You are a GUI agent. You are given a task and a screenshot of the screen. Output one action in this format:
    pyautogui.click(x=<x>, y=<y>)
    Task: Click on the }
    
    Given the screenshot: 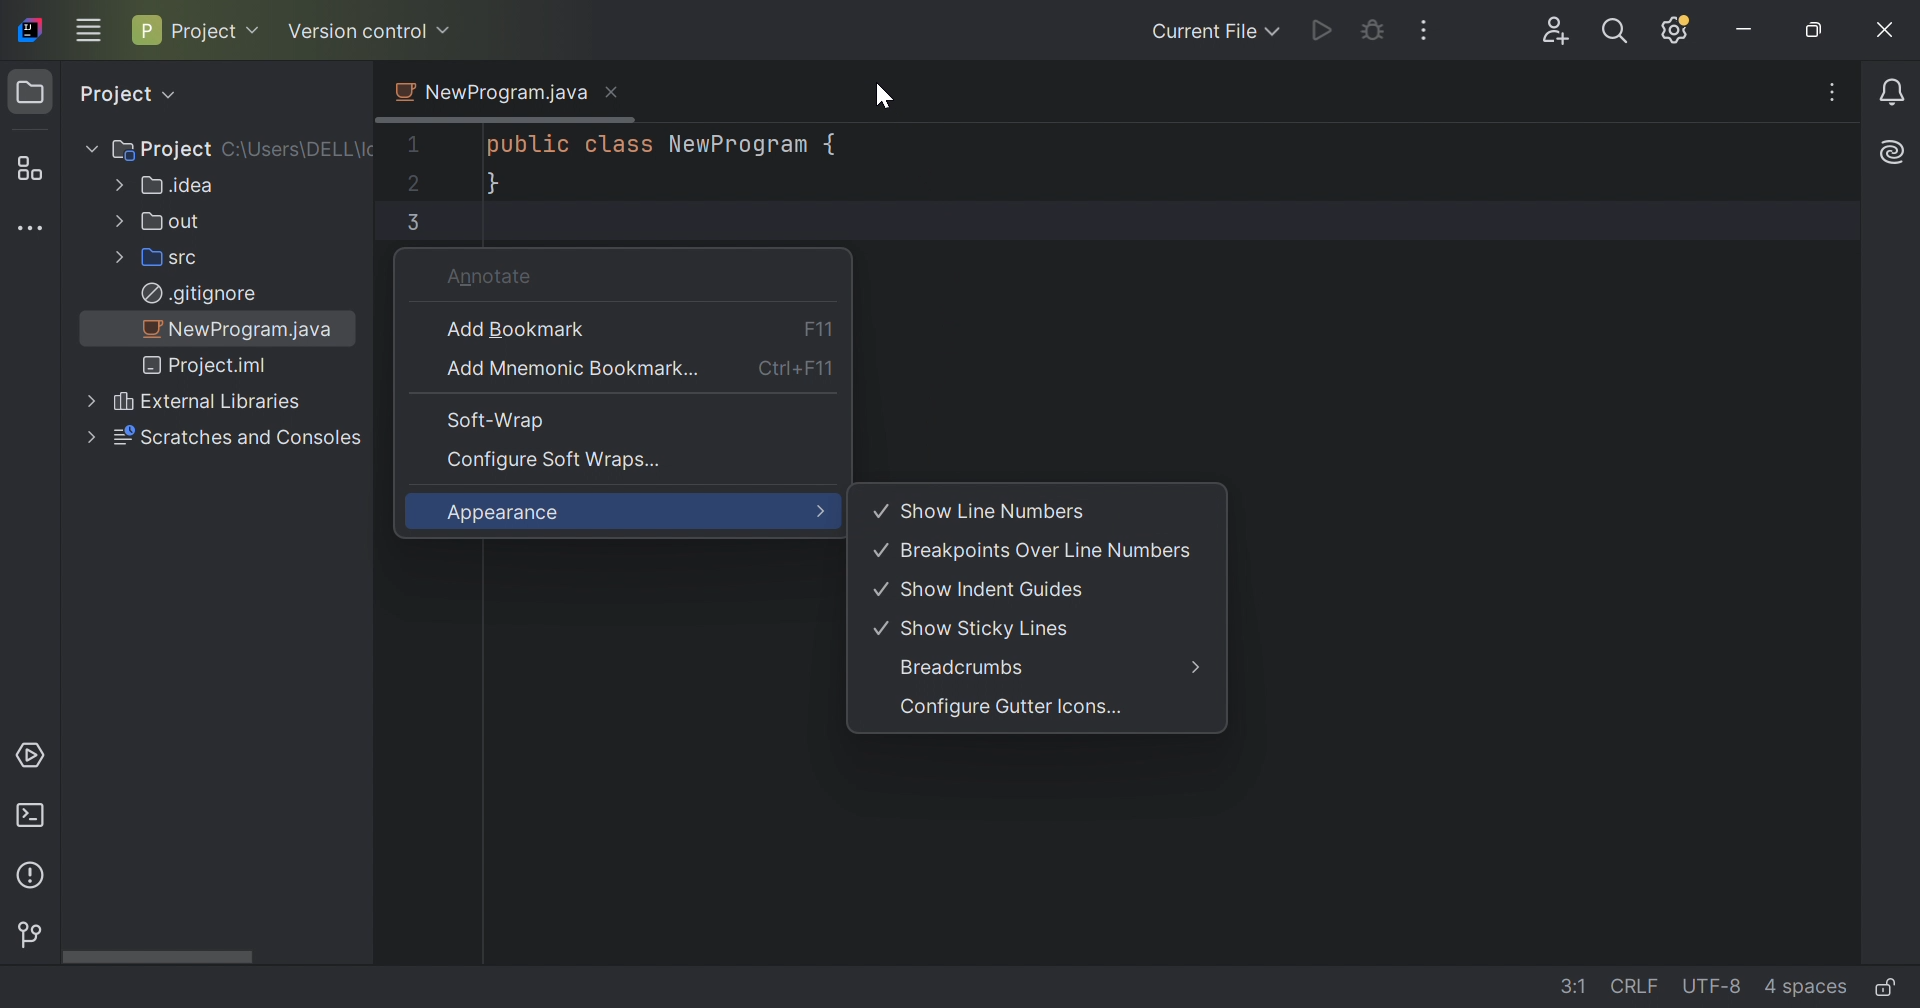 What is the action you would take?
    pyautogui.click(x=507, y=186)
    